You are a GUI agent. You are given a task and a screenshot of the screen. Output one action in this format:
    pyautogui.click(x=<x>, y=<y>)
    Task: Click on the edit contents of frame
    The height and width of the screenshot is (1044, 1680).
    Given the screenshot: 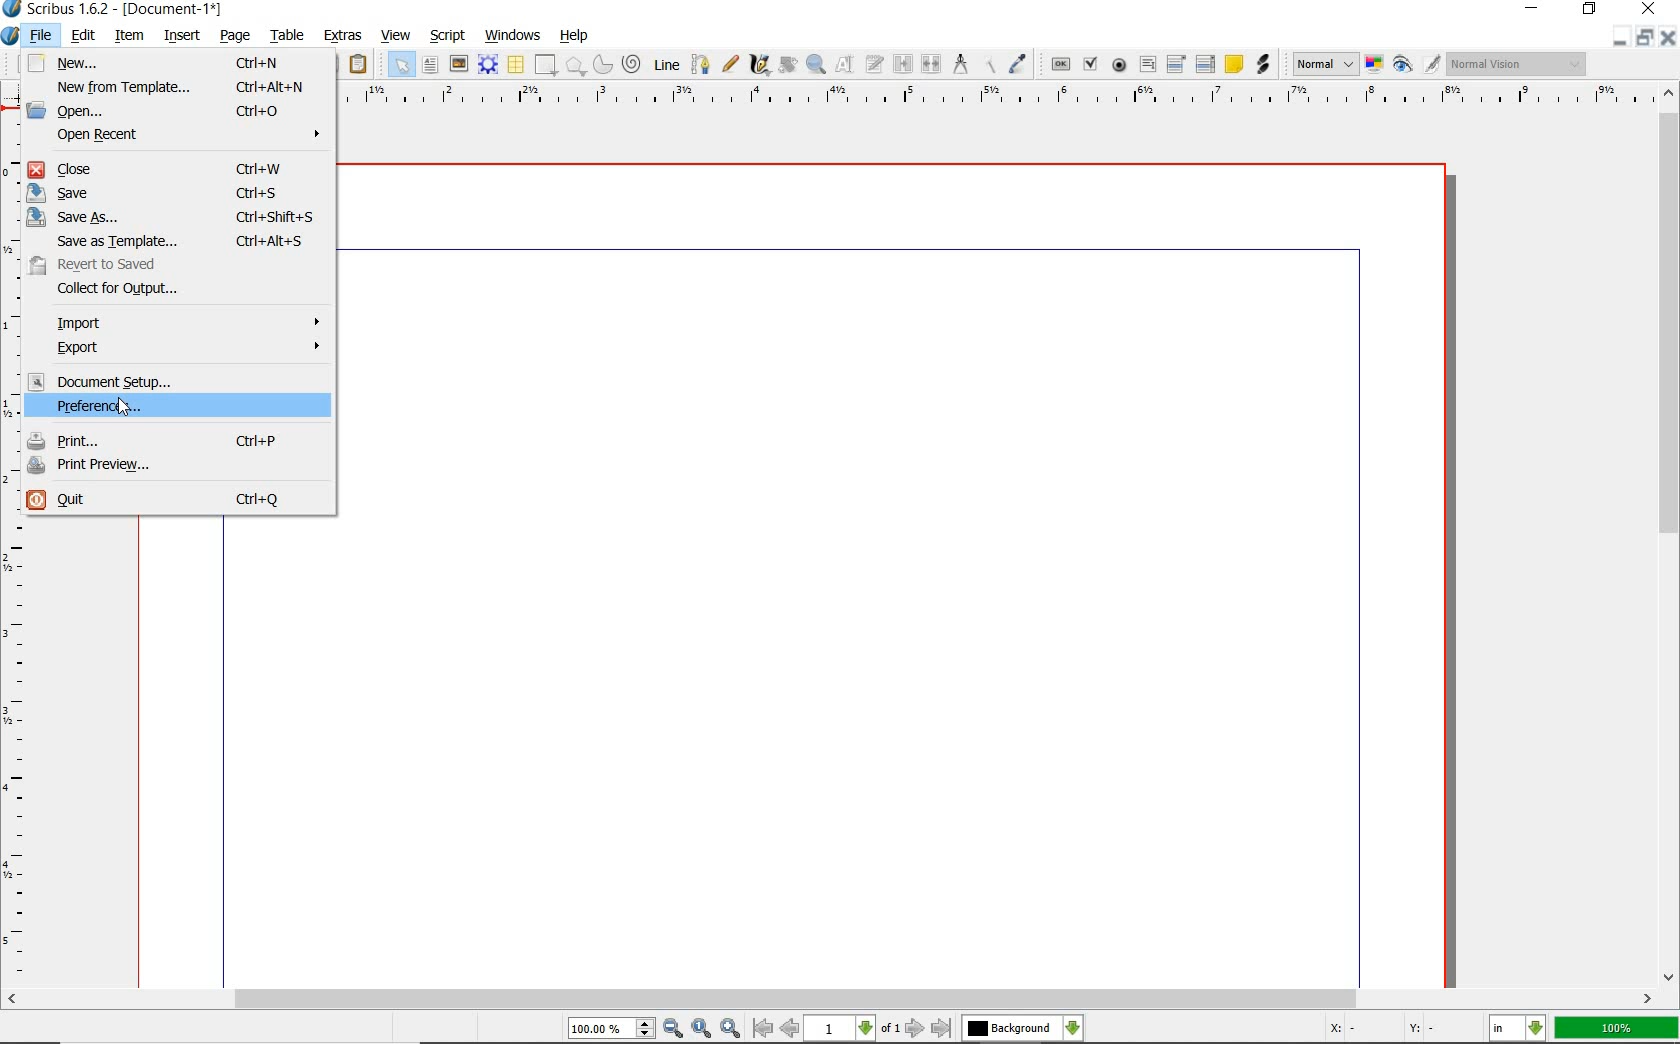 What is the action you would take?
    pyautogui.click(x=845, y=63)
    